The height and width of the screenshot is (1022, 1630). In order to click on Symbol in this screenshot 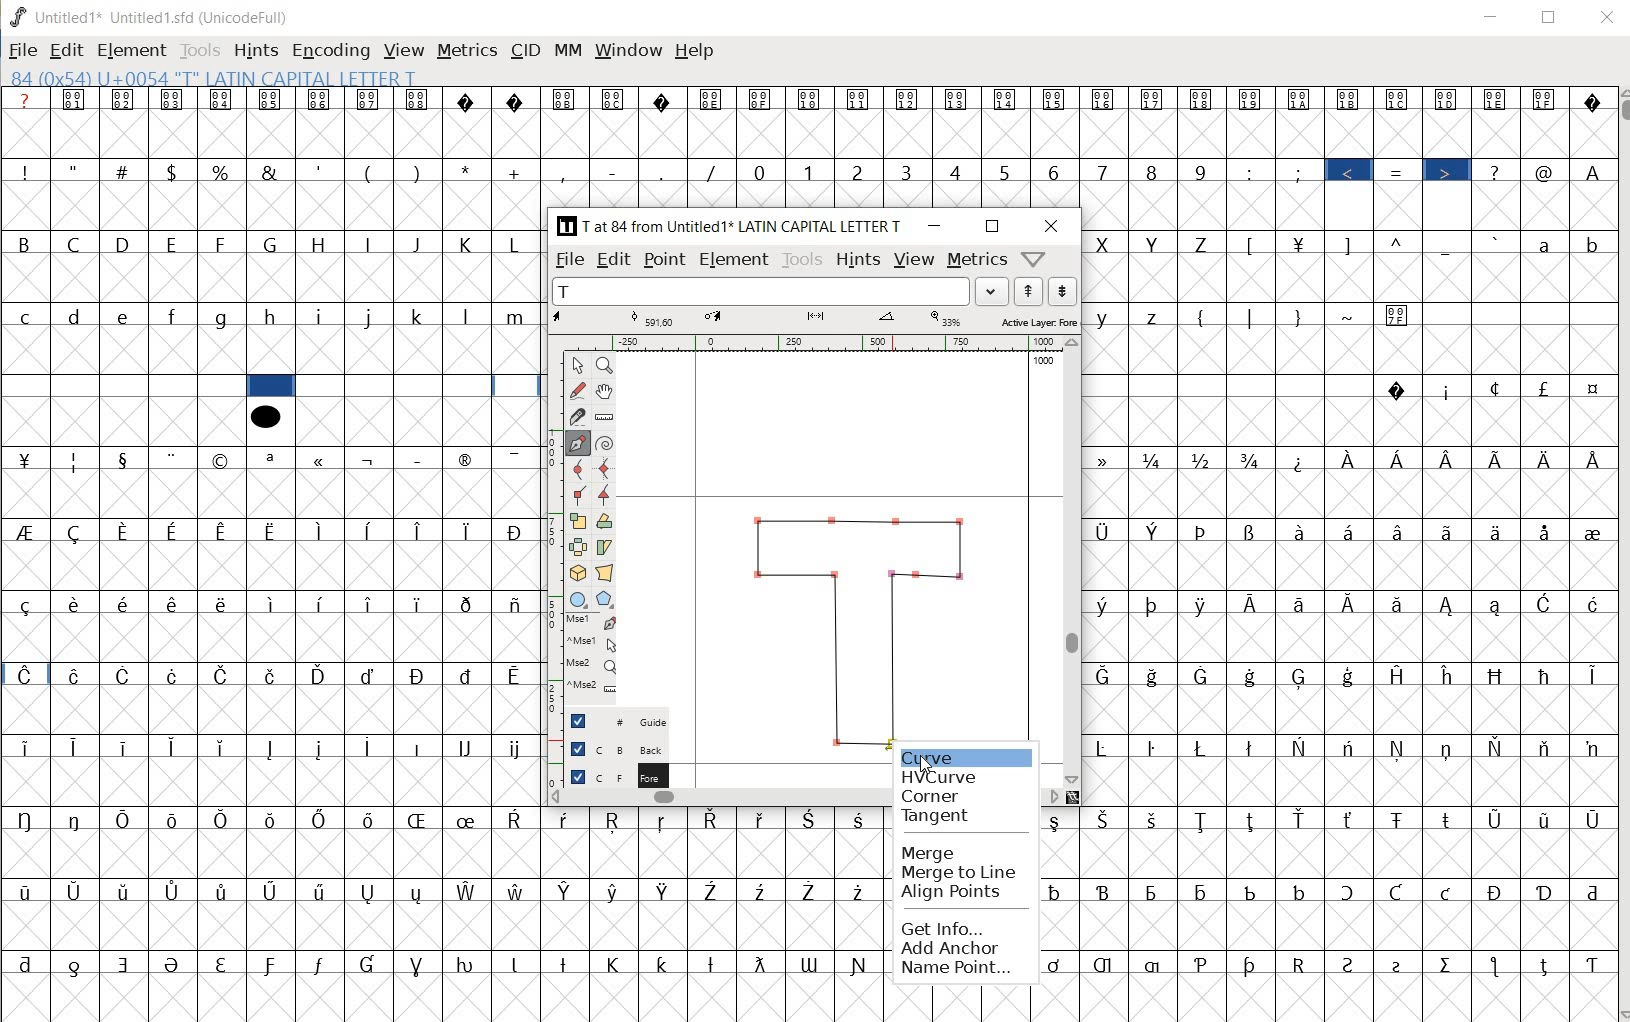, I will do `click(125, 892)`.